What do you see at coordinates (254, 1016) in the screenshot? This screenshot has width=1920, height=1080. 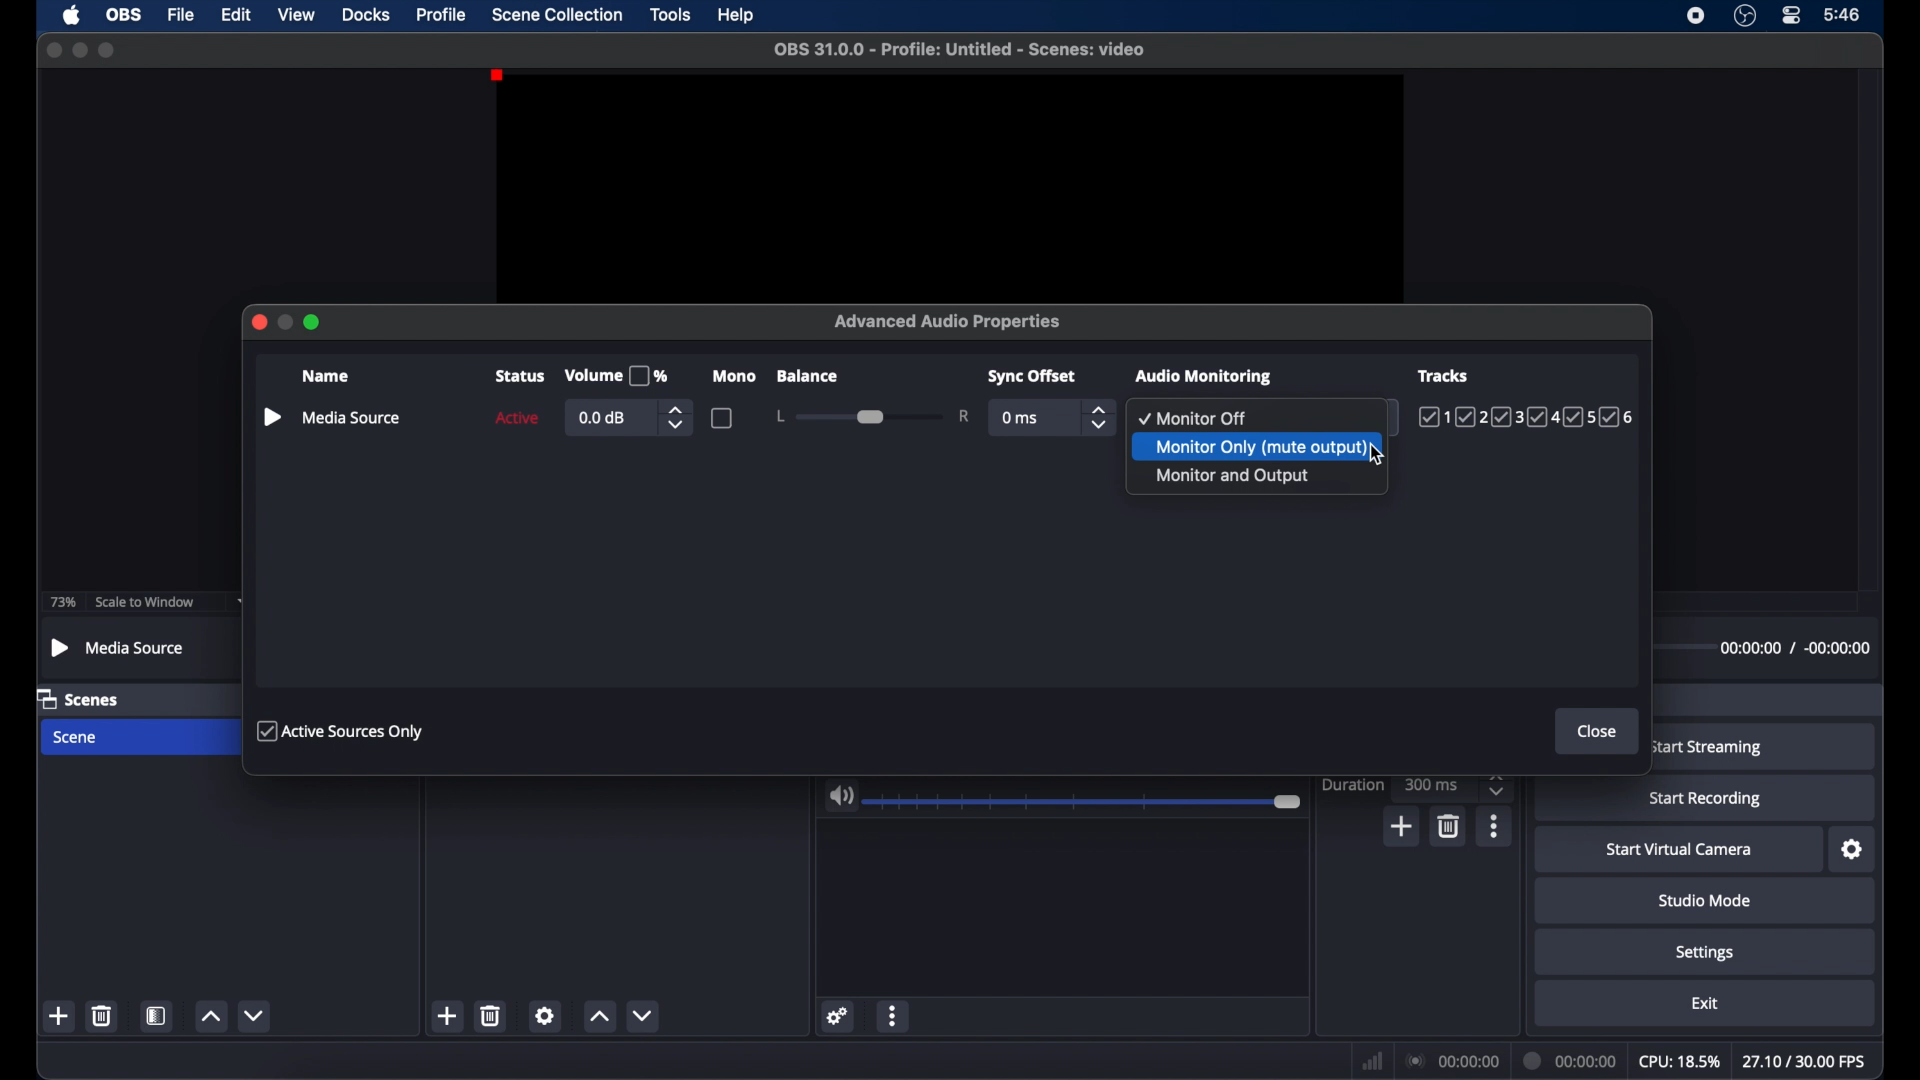 I see `decrement` at bounding box center [254, 1016].